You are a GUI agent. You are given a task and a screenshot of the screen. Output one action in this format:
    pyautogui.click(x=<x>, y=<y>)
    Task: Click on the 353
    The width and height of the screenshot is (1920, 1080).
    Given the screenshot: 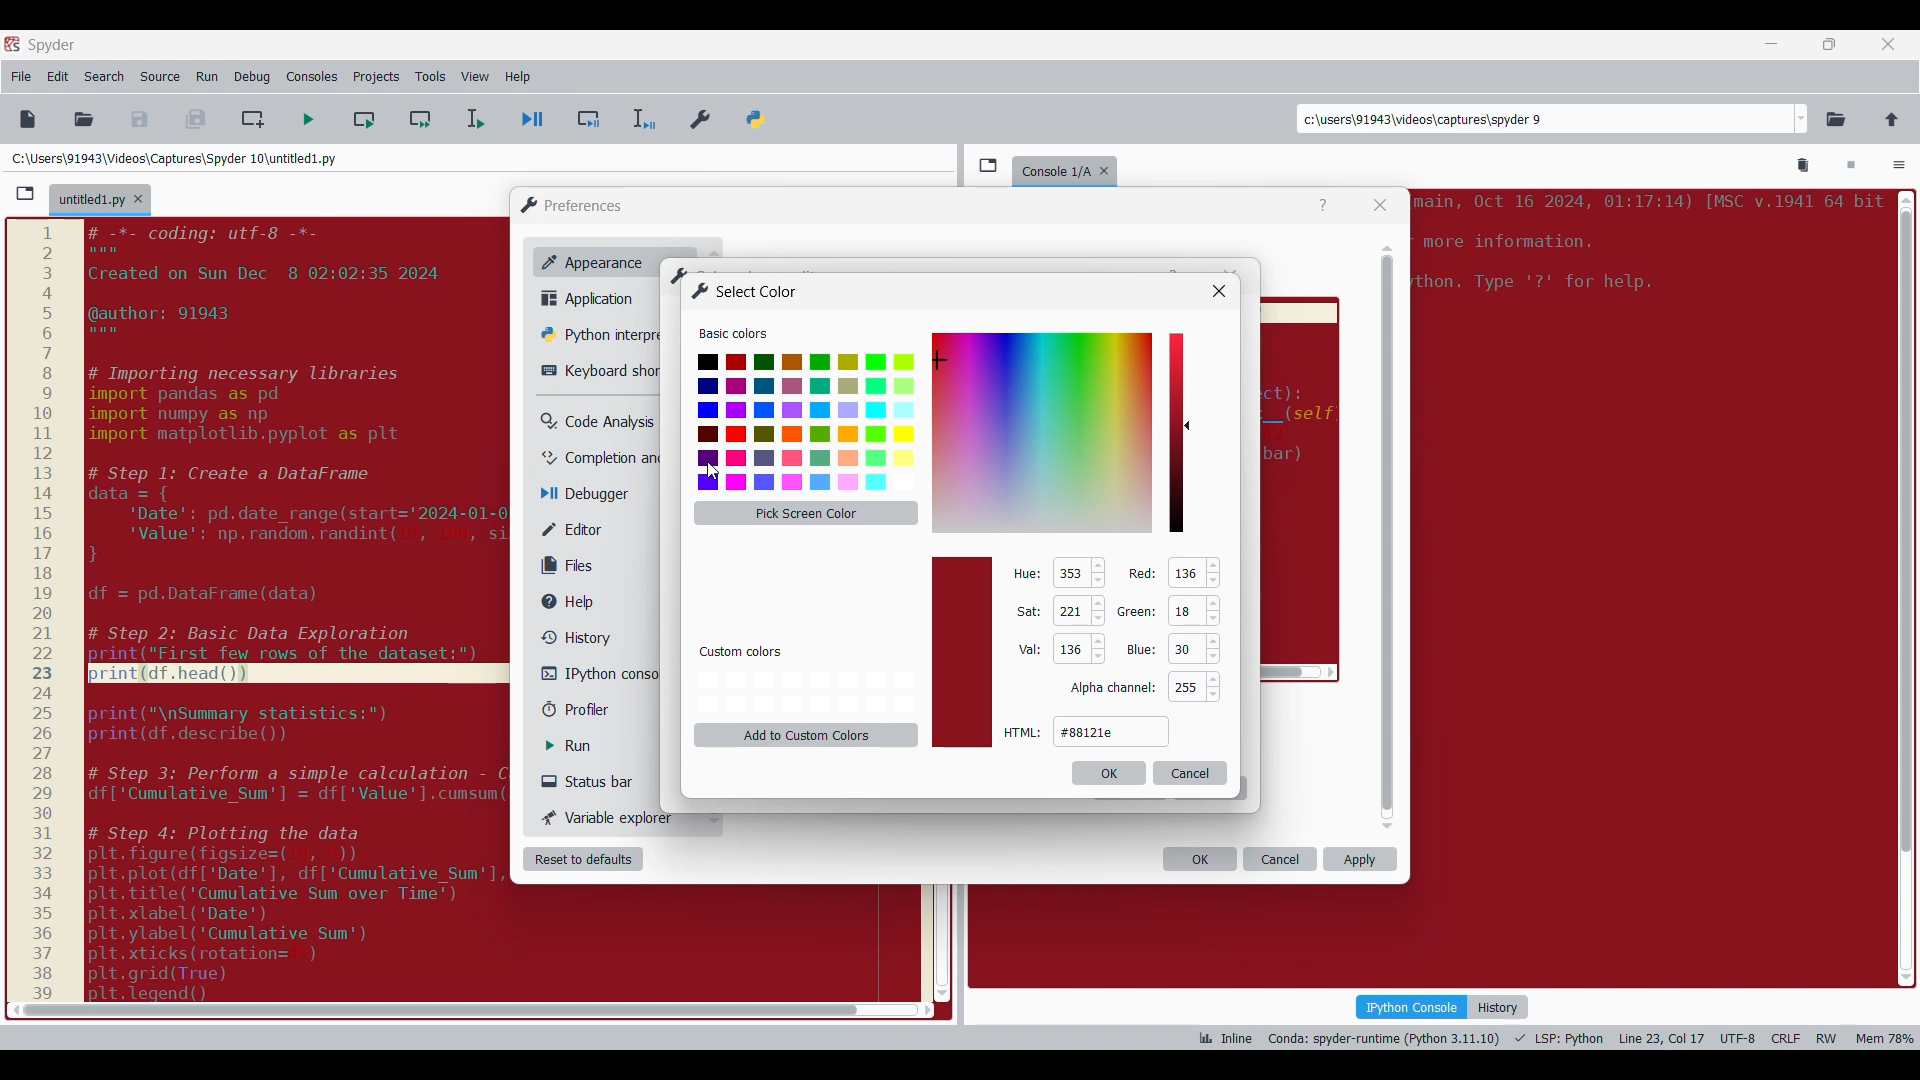 What is the action you would take?
    pyautogui.click(x=1069, y=573)
    